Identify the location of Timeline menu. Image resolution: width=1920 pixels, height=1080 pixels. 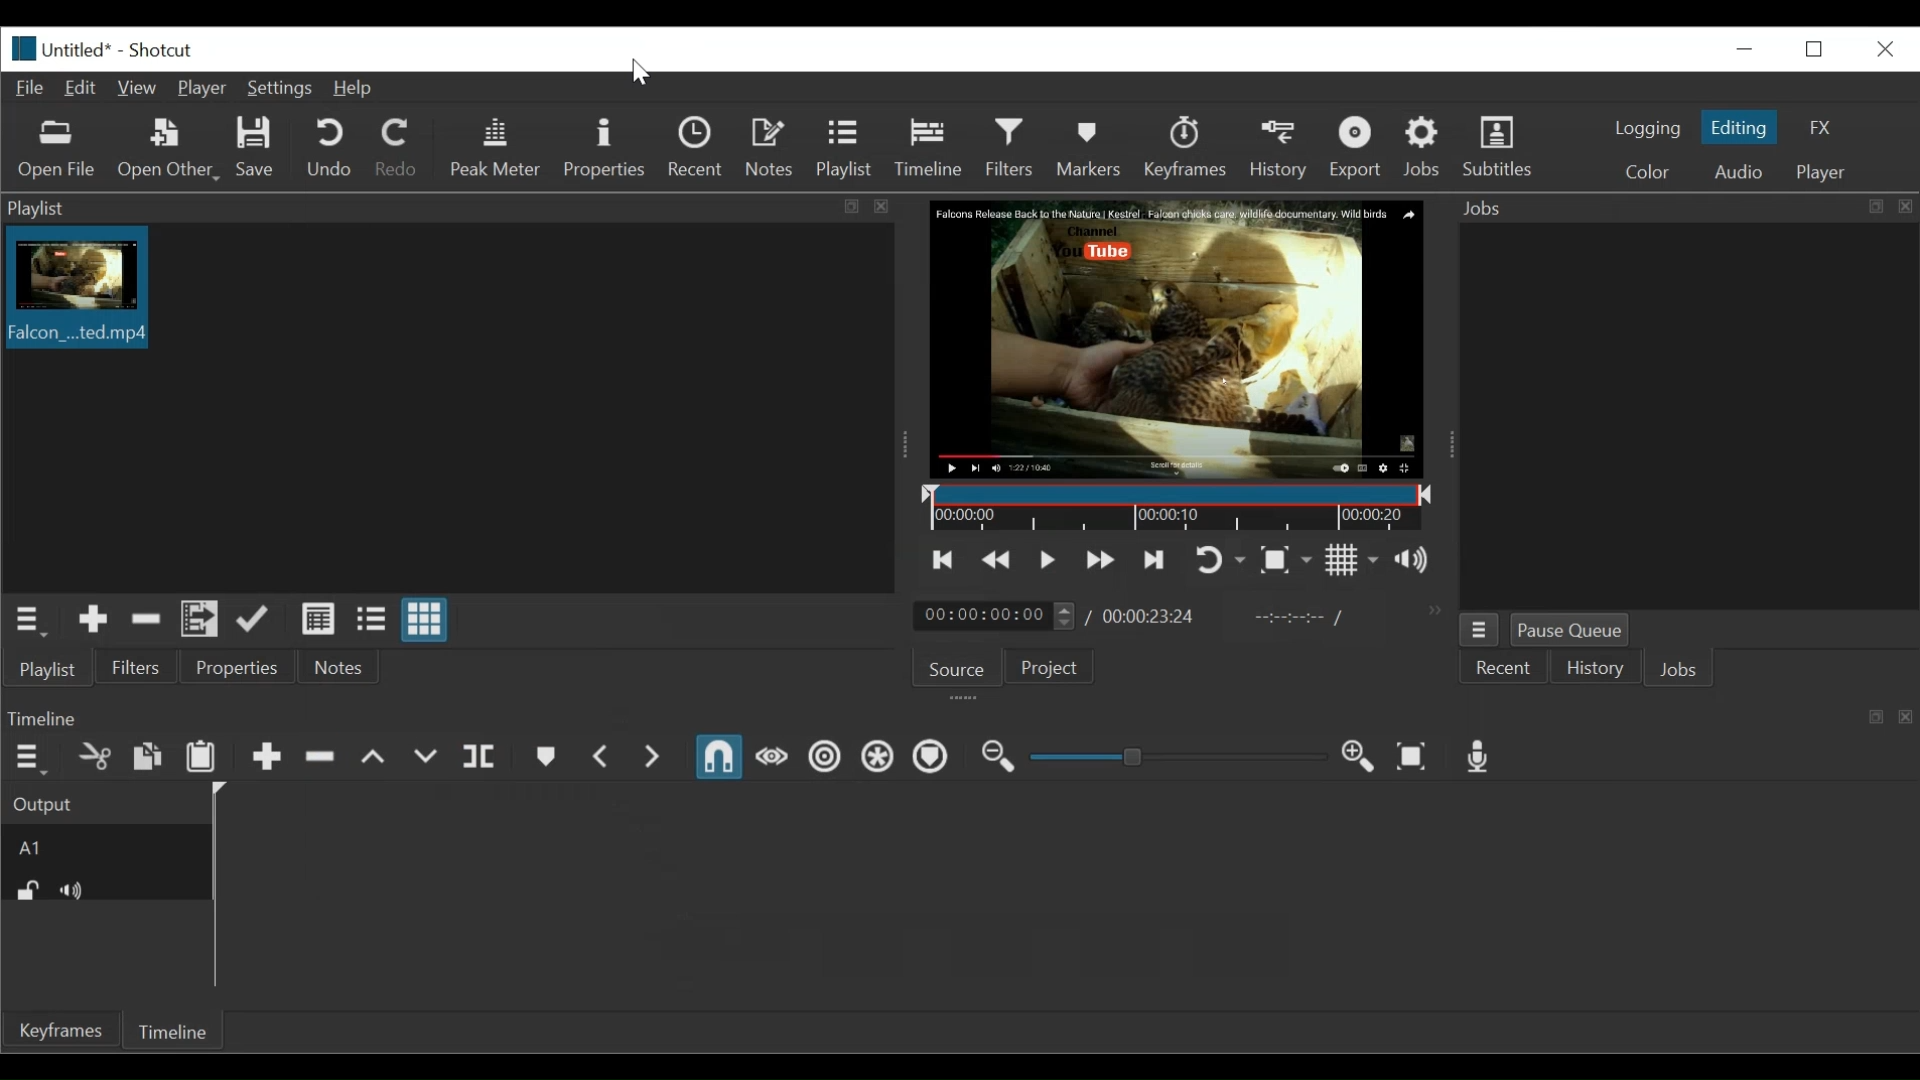
(28, 757).